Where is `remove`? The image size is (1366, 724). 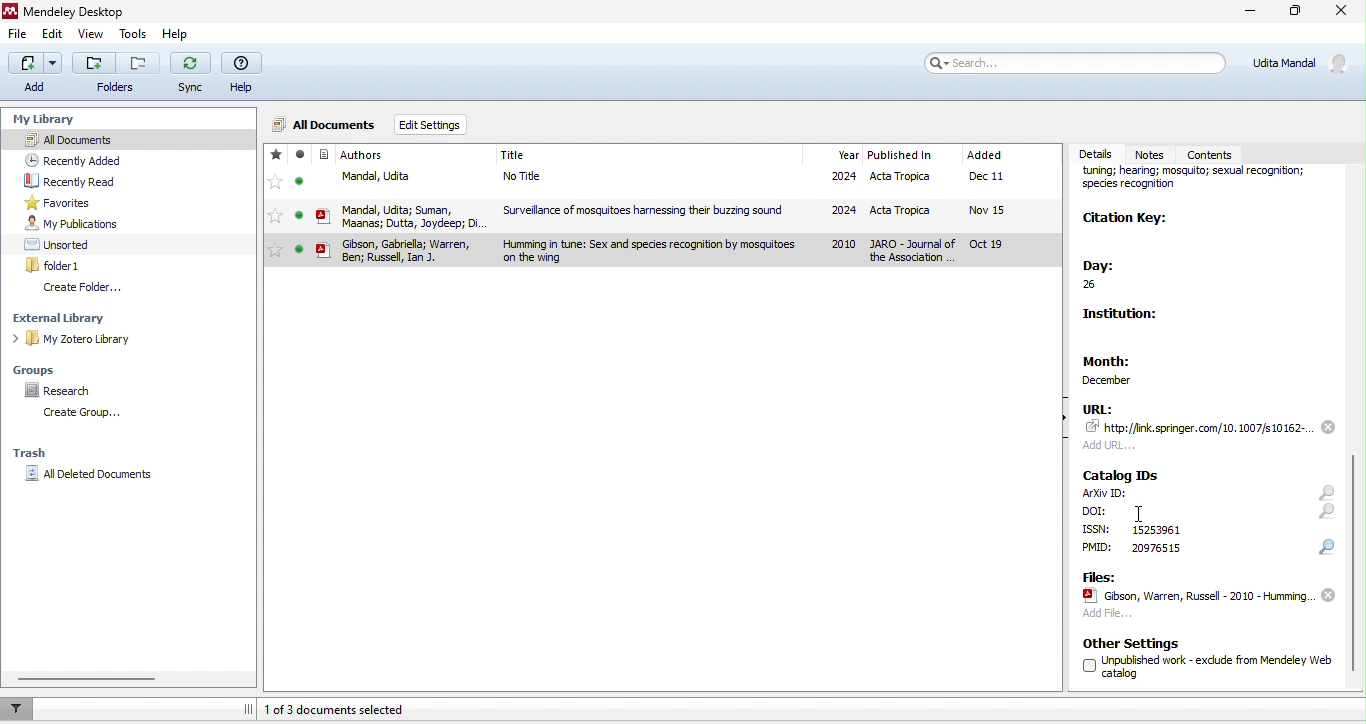 remove is located at coordinates (1328, 596).